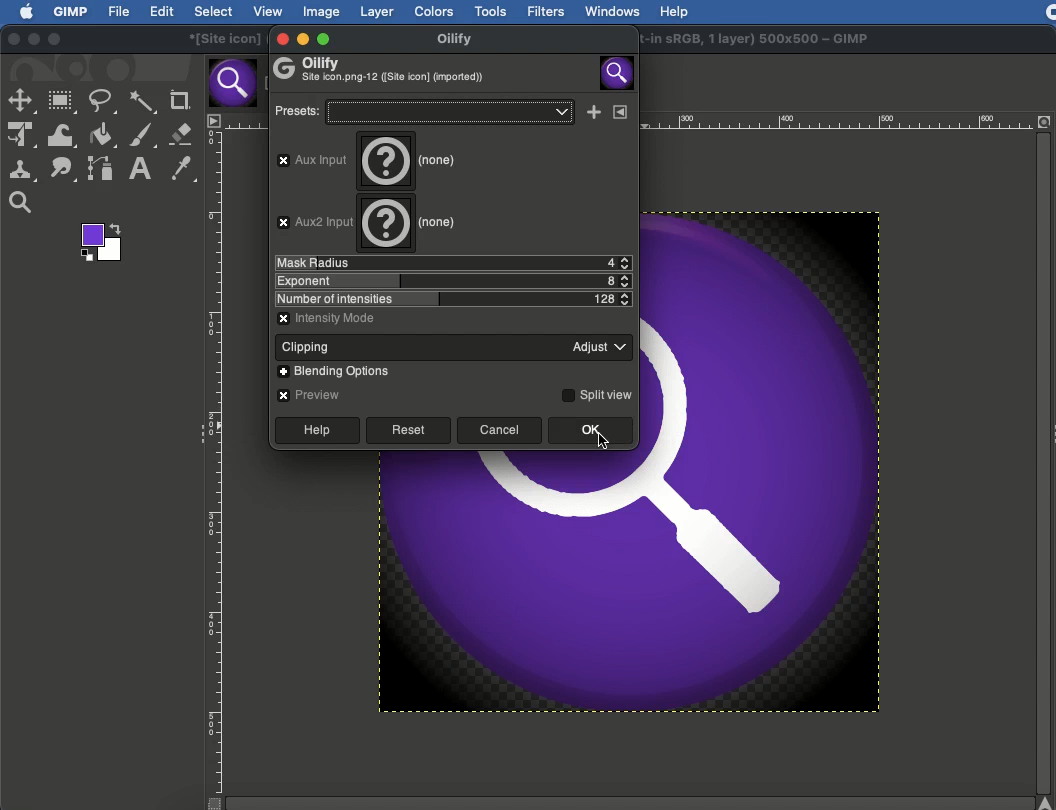  Describe the element at coordinates (374, 11) in the screenshot. I see `Layer` at that location.